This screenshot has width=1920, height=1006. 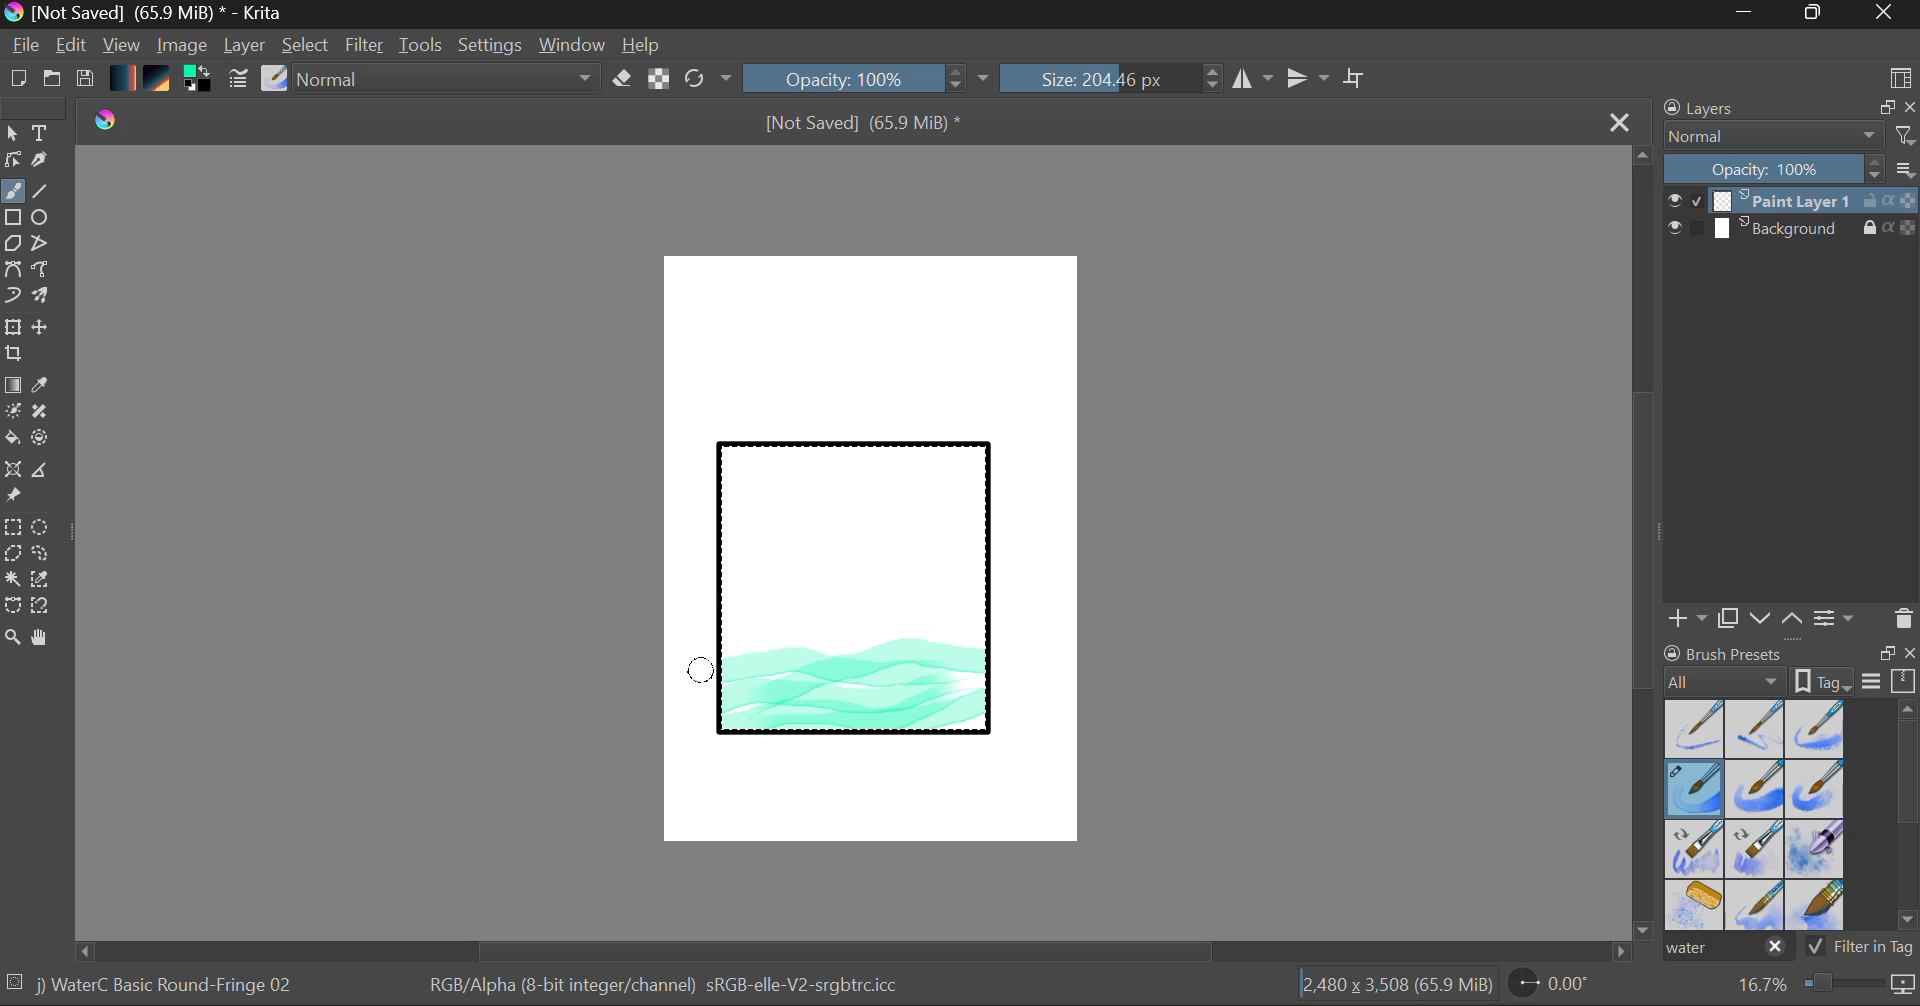 I want to click on Zoom, so click(x=13, y=639).